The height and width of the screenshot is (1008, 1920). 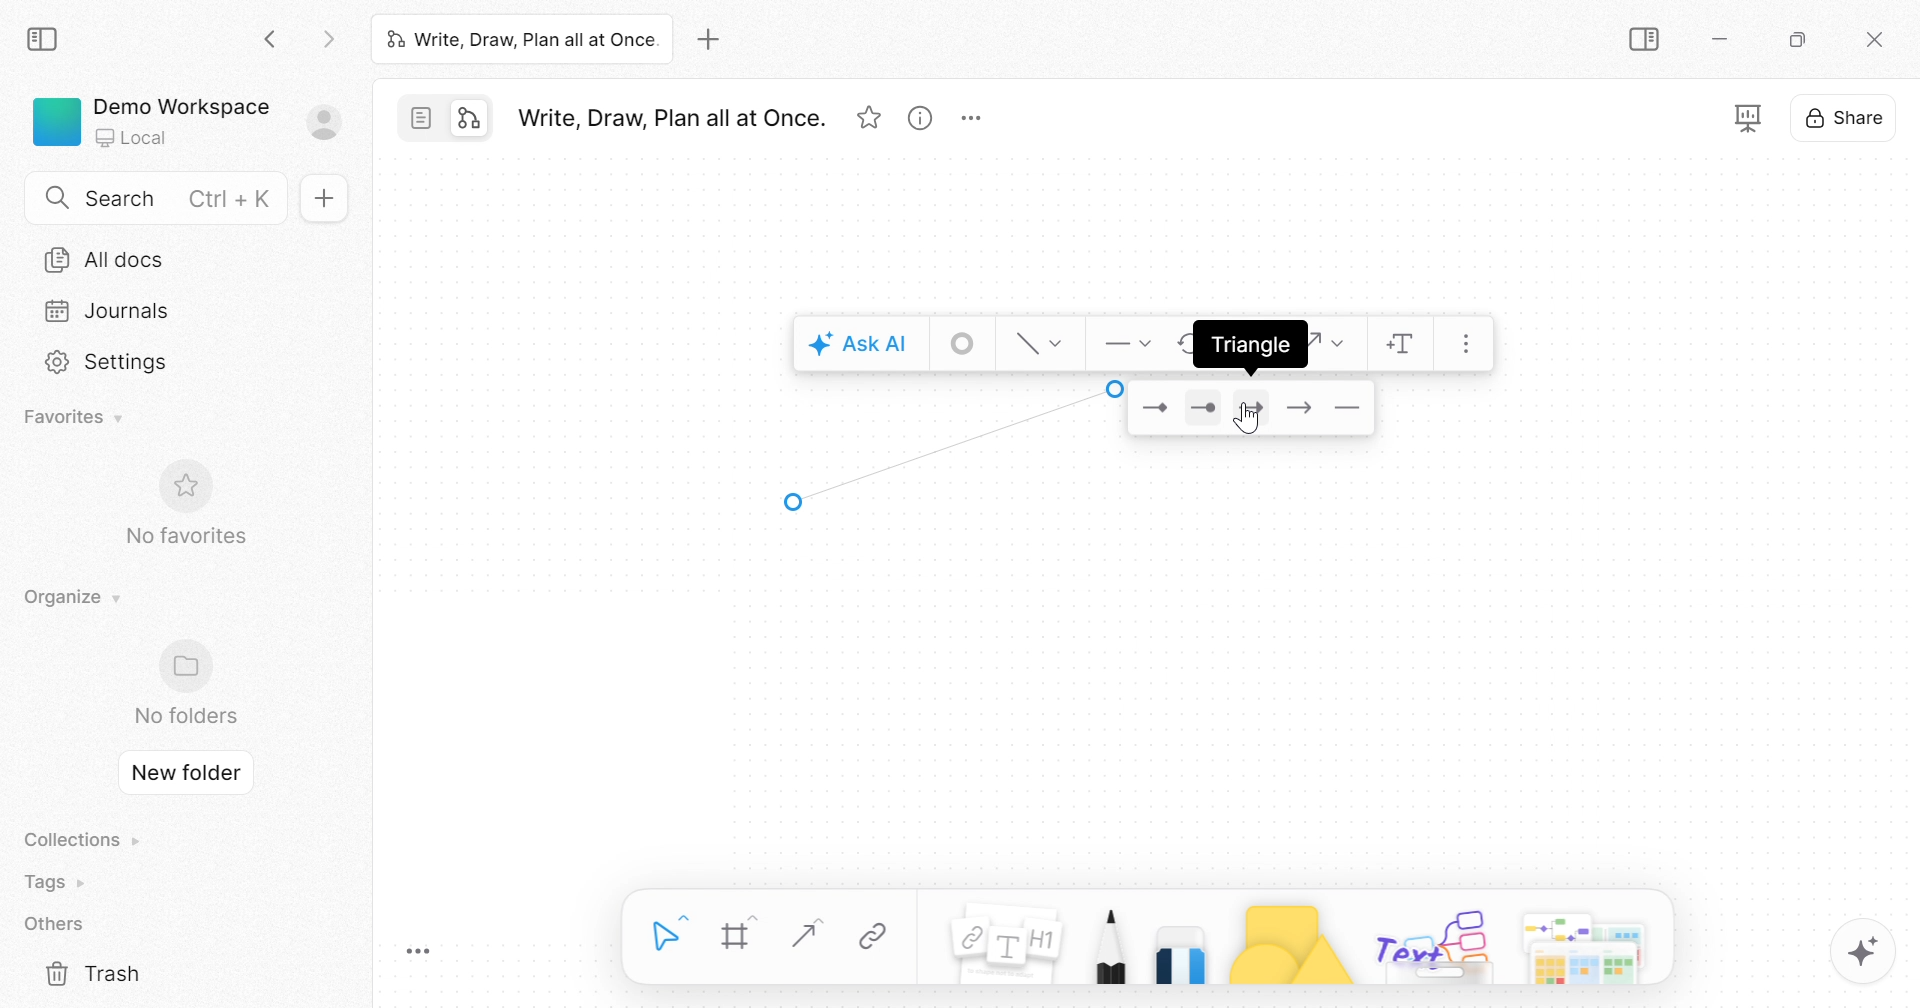 I want to click on Collapse sidebar, so click(x=1648, y=40).